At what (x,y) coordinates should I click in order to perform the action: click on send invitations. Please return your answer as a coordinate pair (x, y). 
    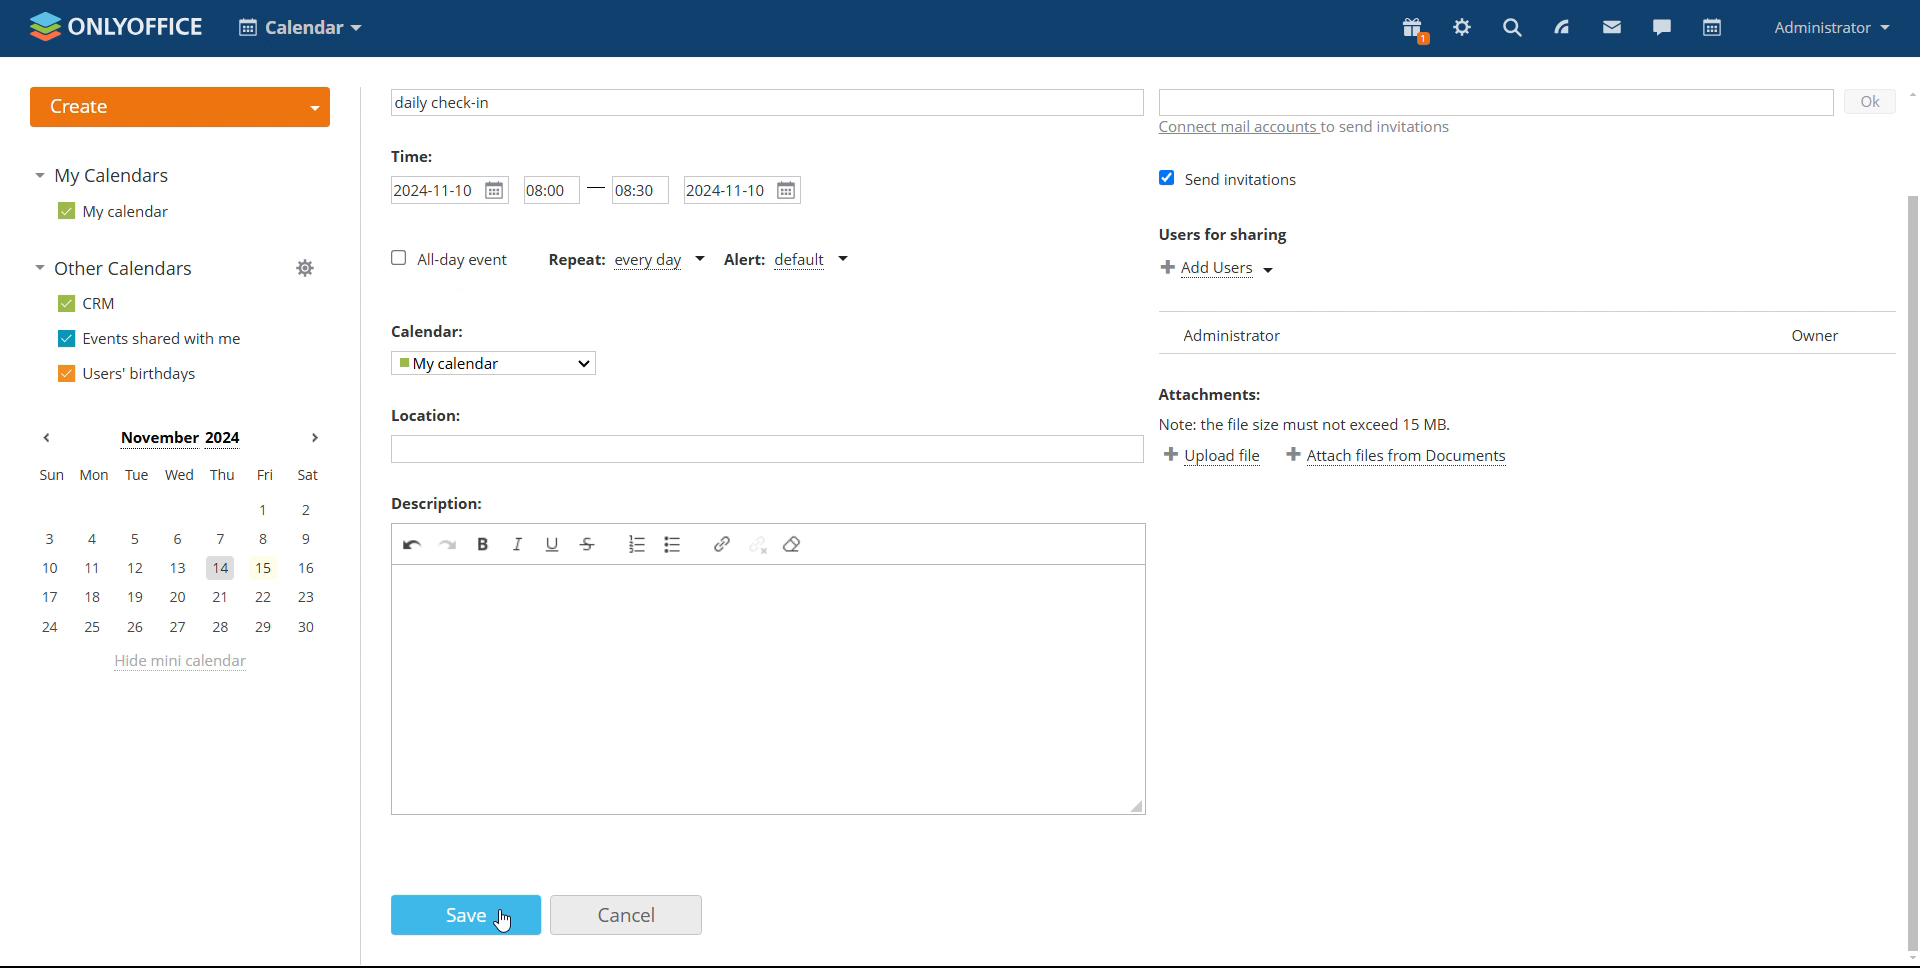
    Looking at the image, I should click on (1238, 178).